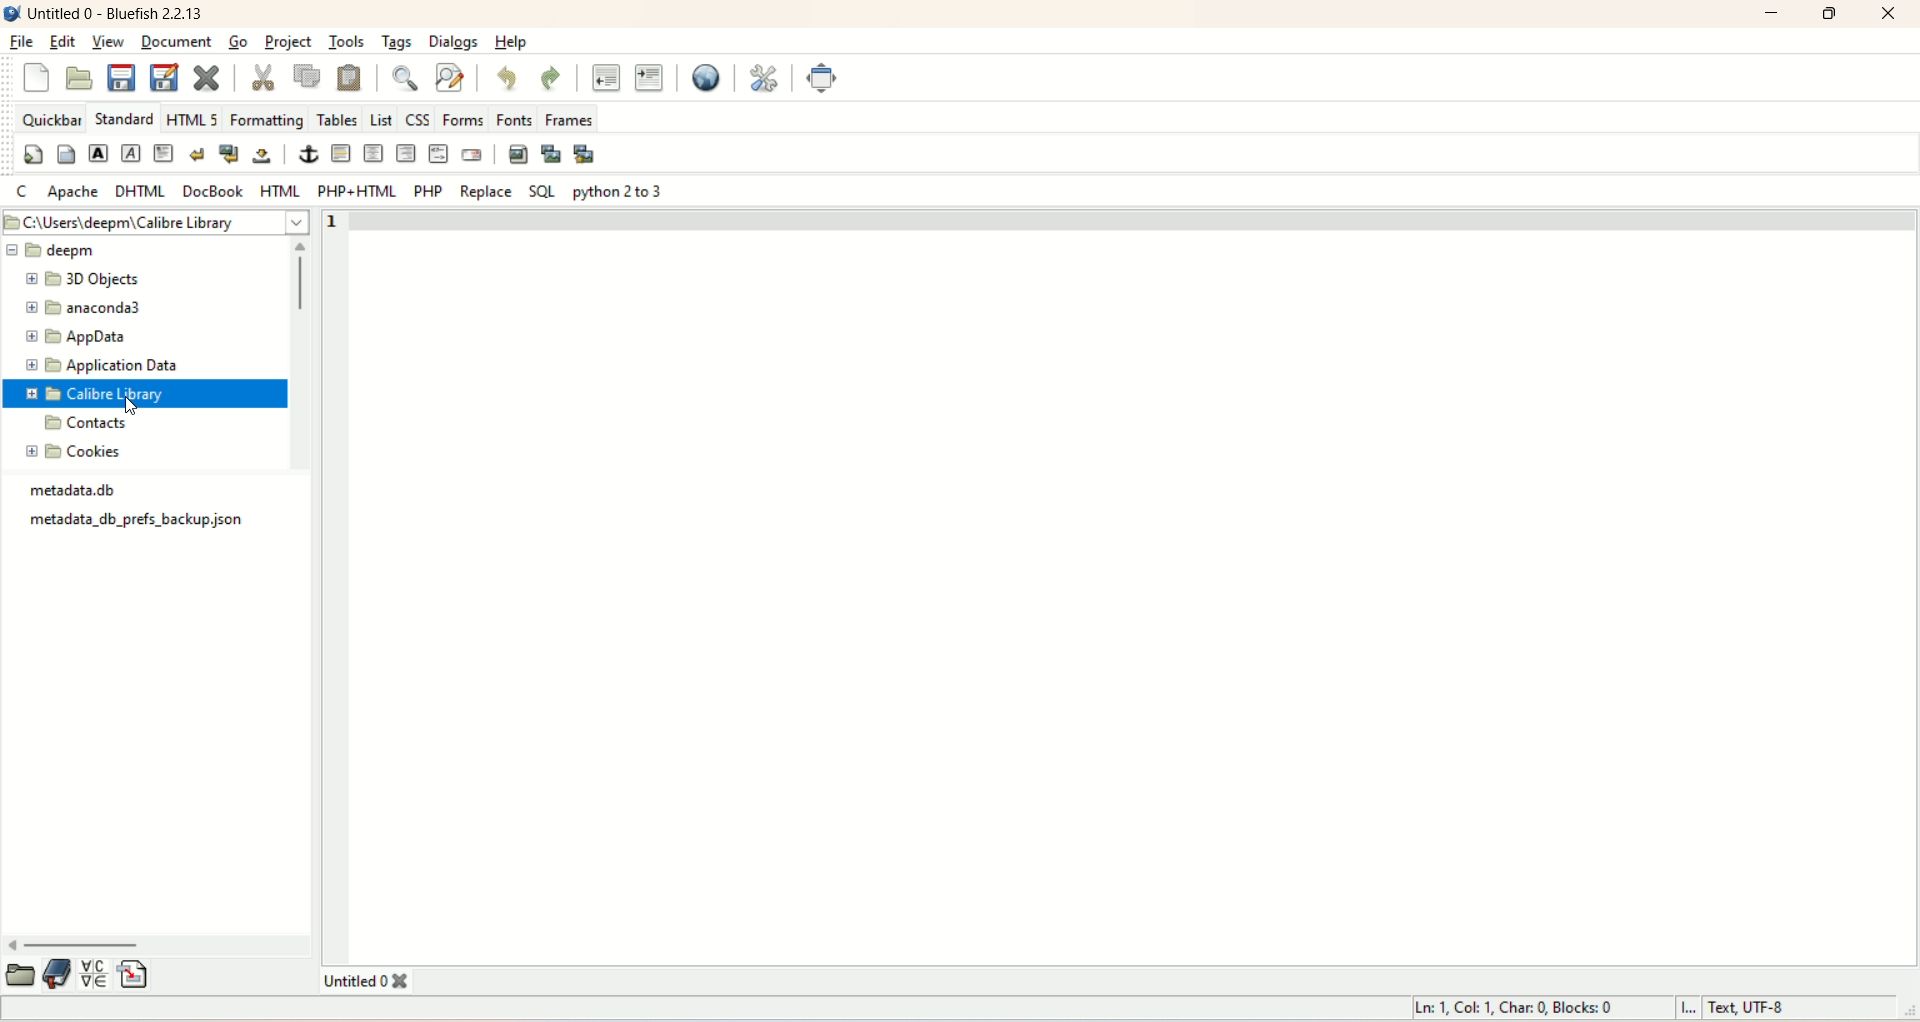  Describe the element at coordinates (266, 121) in the screenshot. I see `formatting` at that location.